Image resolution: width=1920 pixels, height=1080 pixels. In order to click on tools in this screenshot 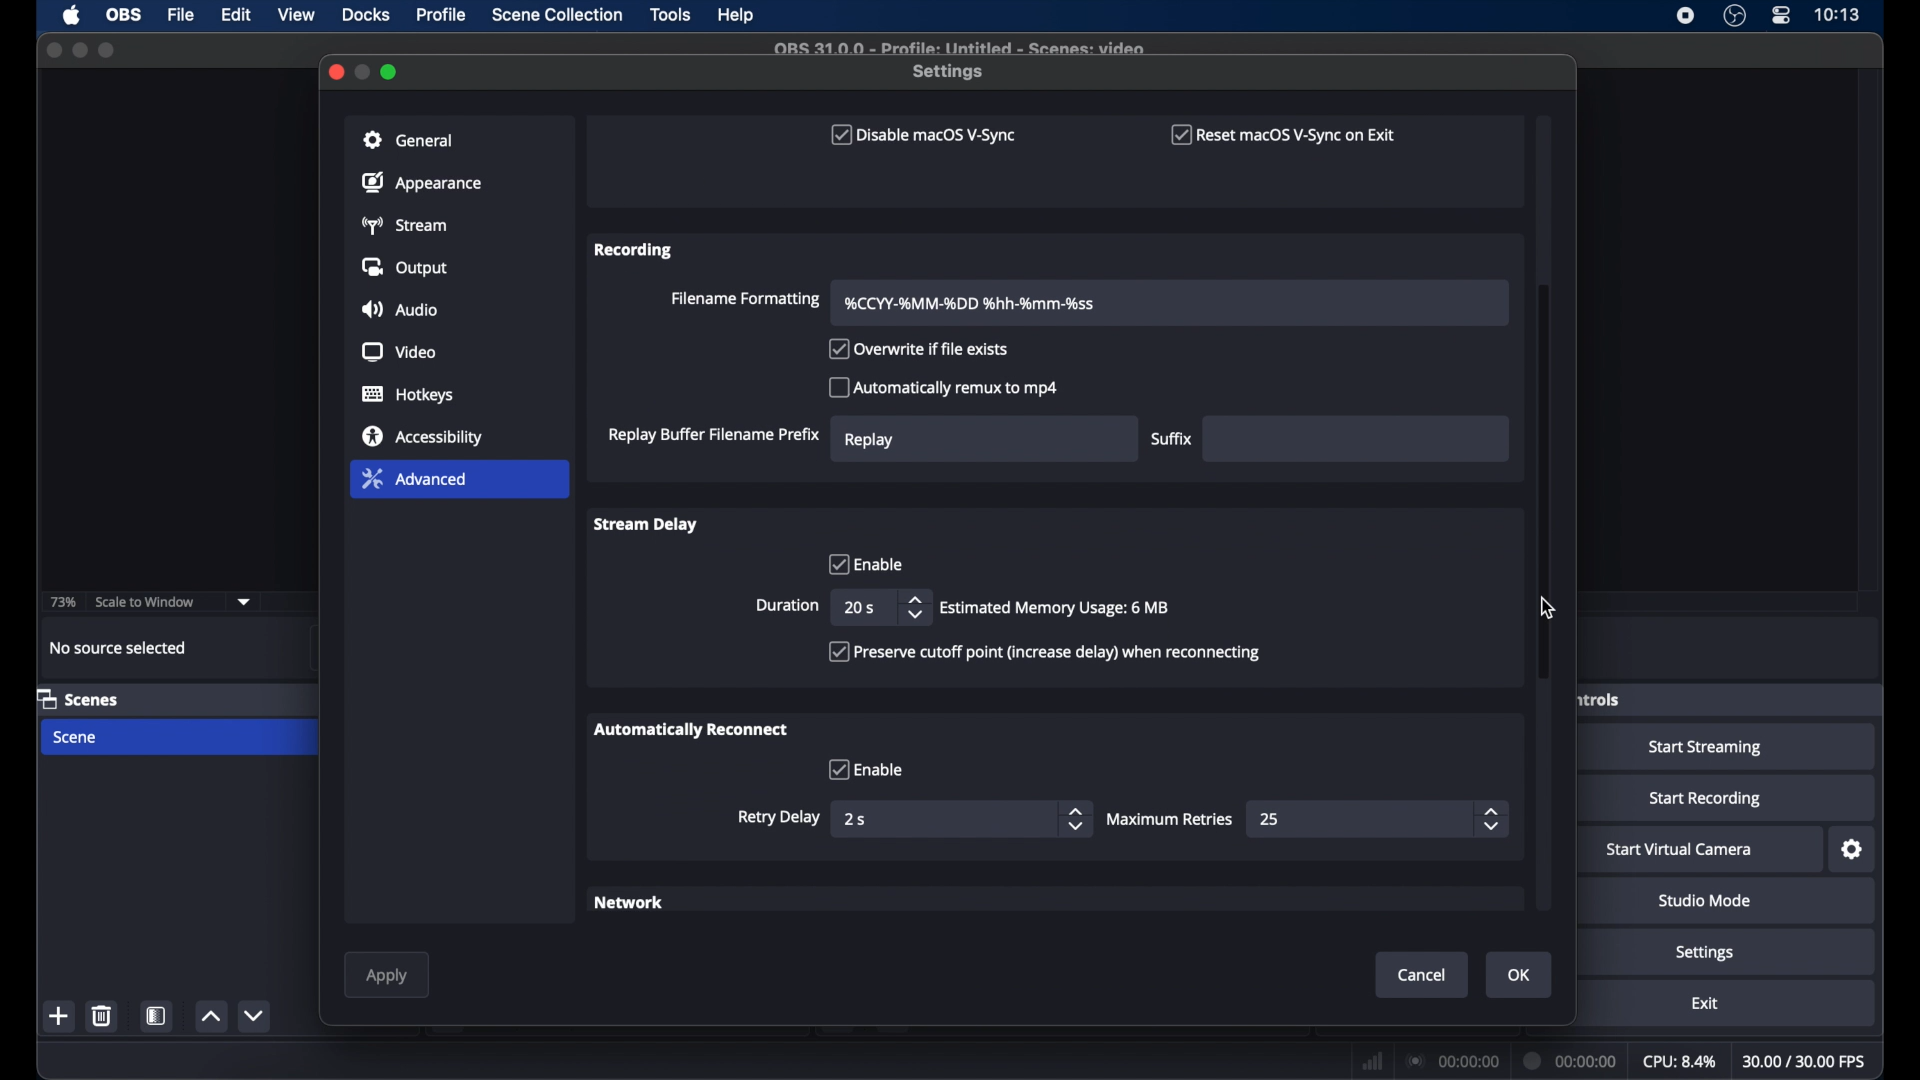, I will do `click(671, 15)`.